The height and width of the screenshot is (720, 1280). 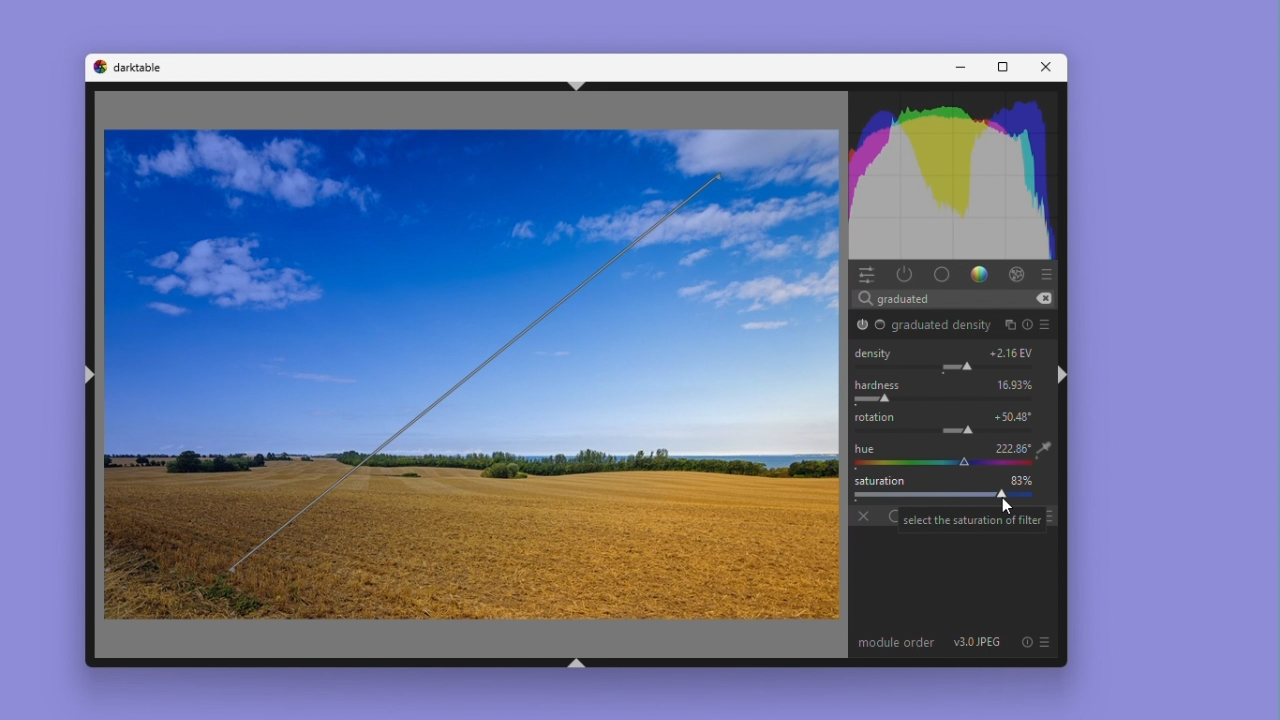 What do you see at coordinates (1044, 450) in the screenshot?
I see `eyedropper tool` at bounding box center [1044, 450].